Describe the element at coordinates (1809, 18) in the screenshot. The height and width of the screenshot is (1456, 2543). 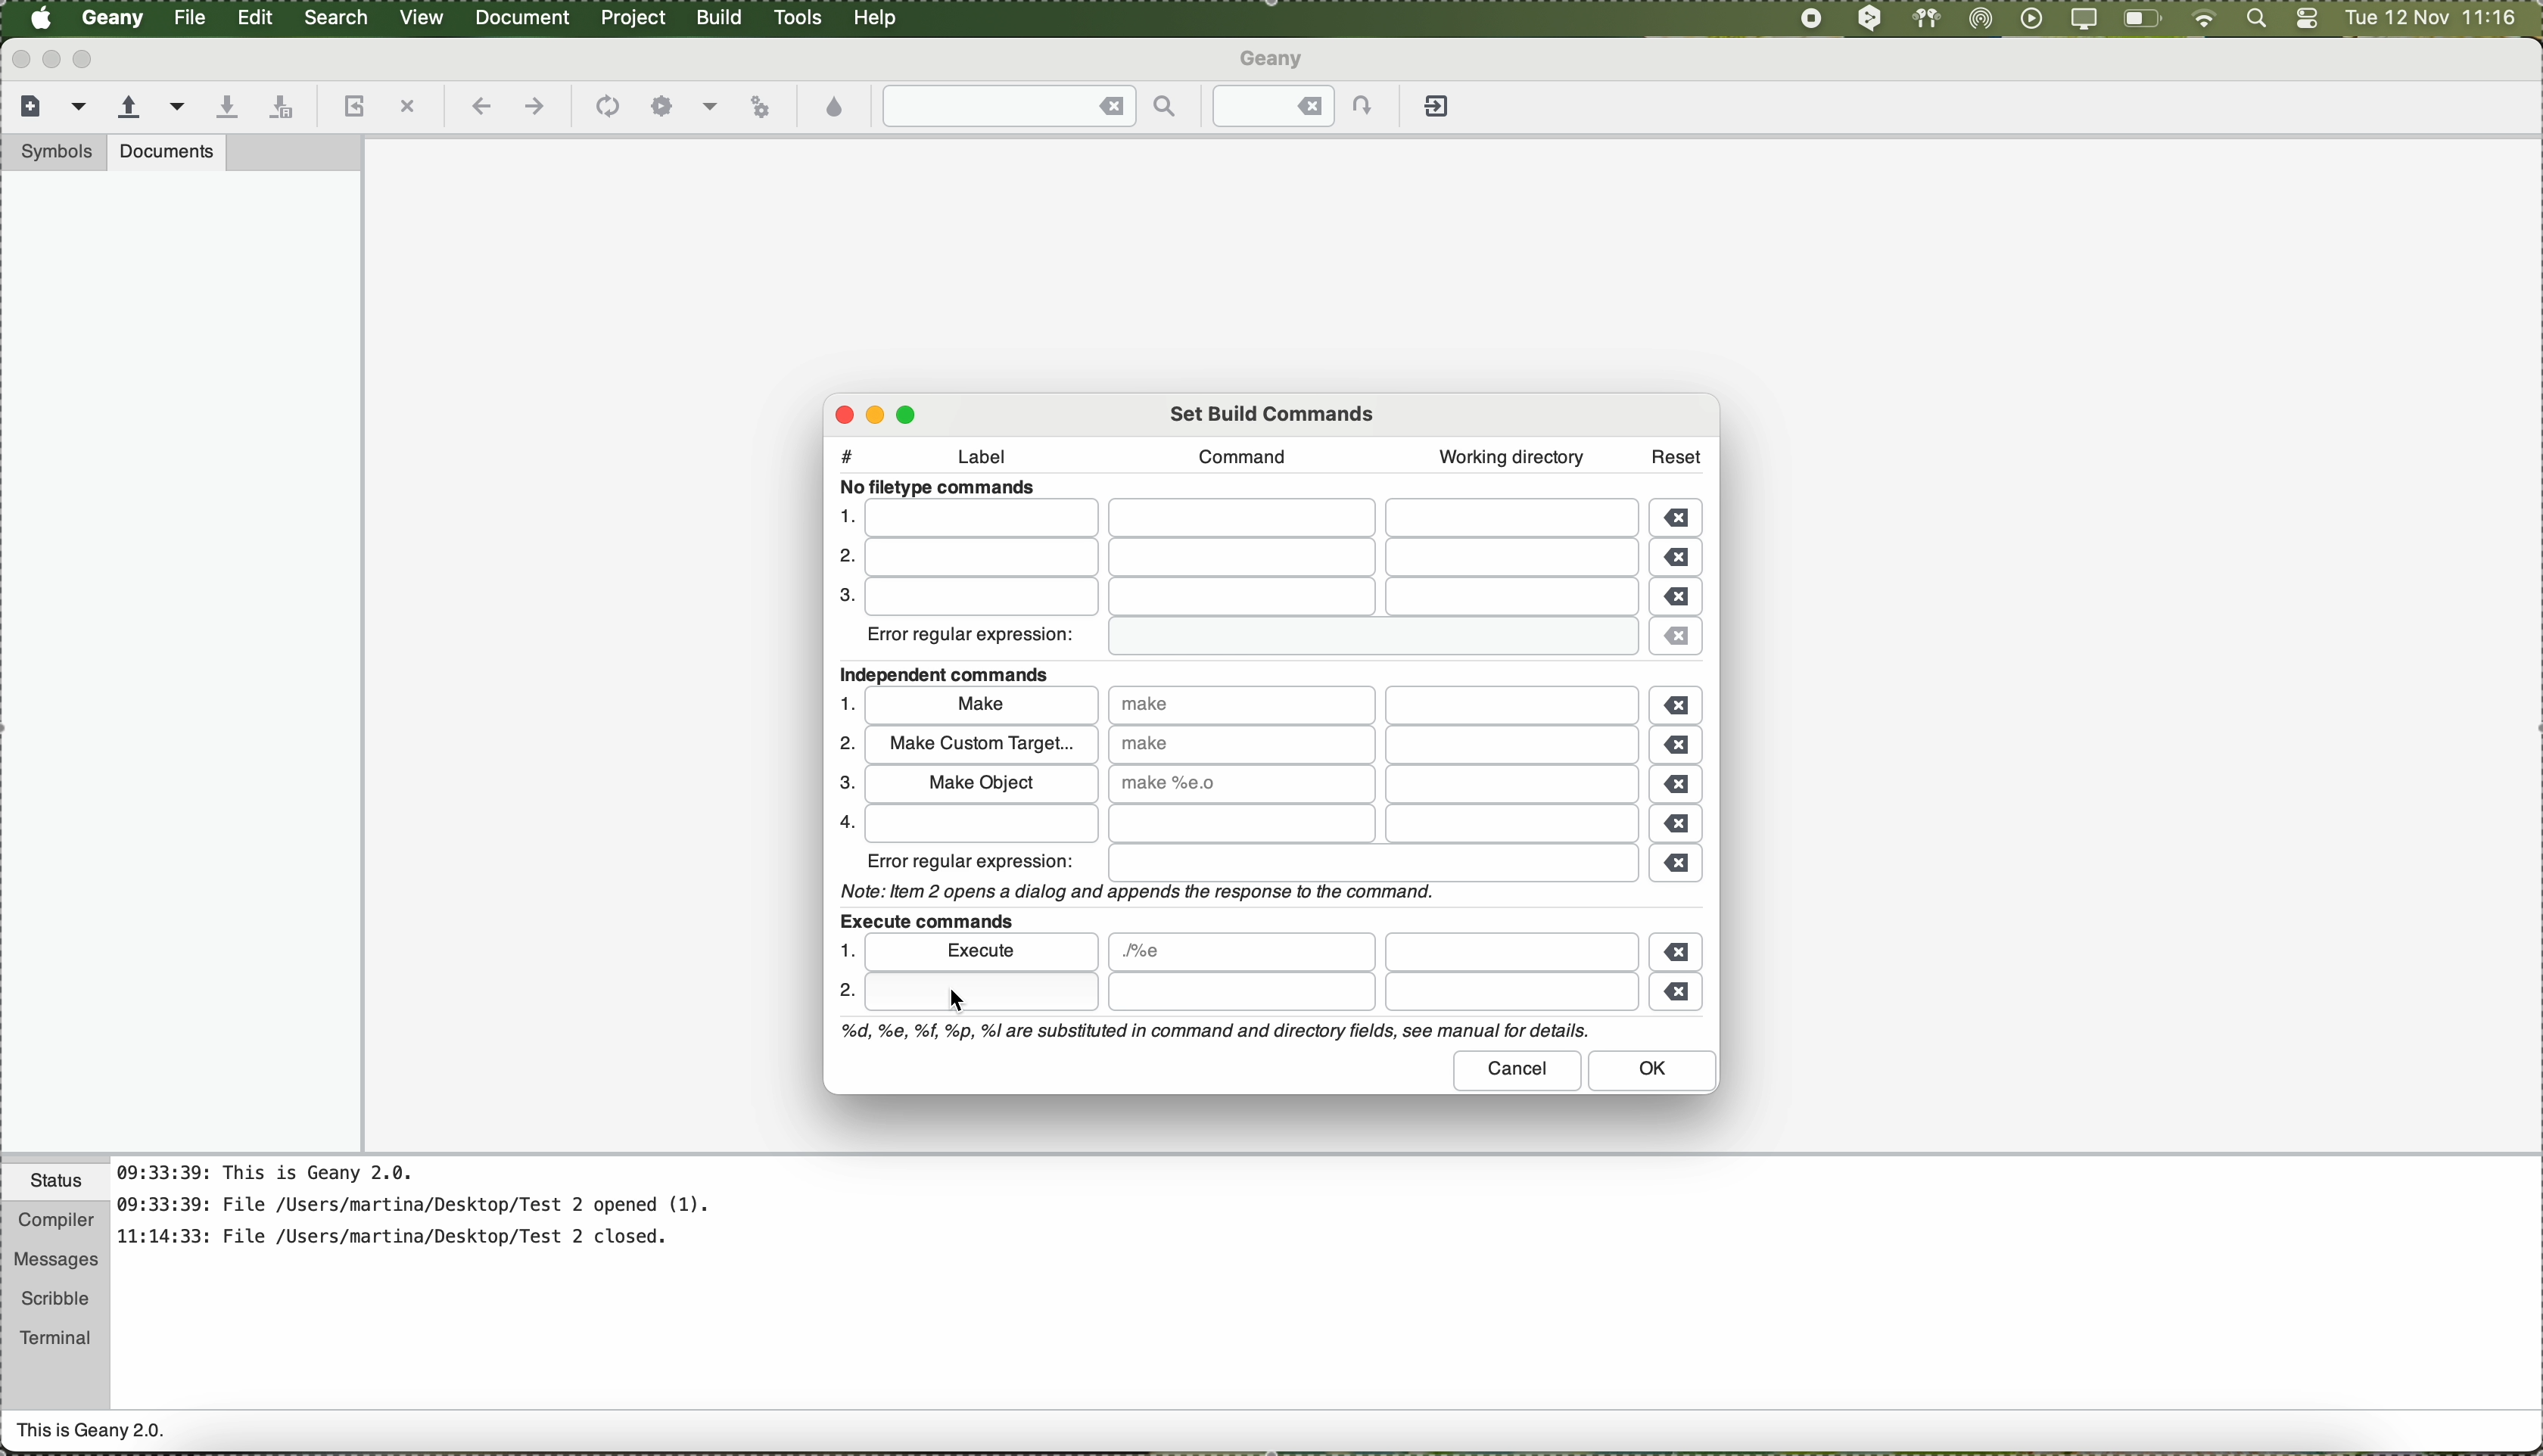
I see `stop recording` at that location.